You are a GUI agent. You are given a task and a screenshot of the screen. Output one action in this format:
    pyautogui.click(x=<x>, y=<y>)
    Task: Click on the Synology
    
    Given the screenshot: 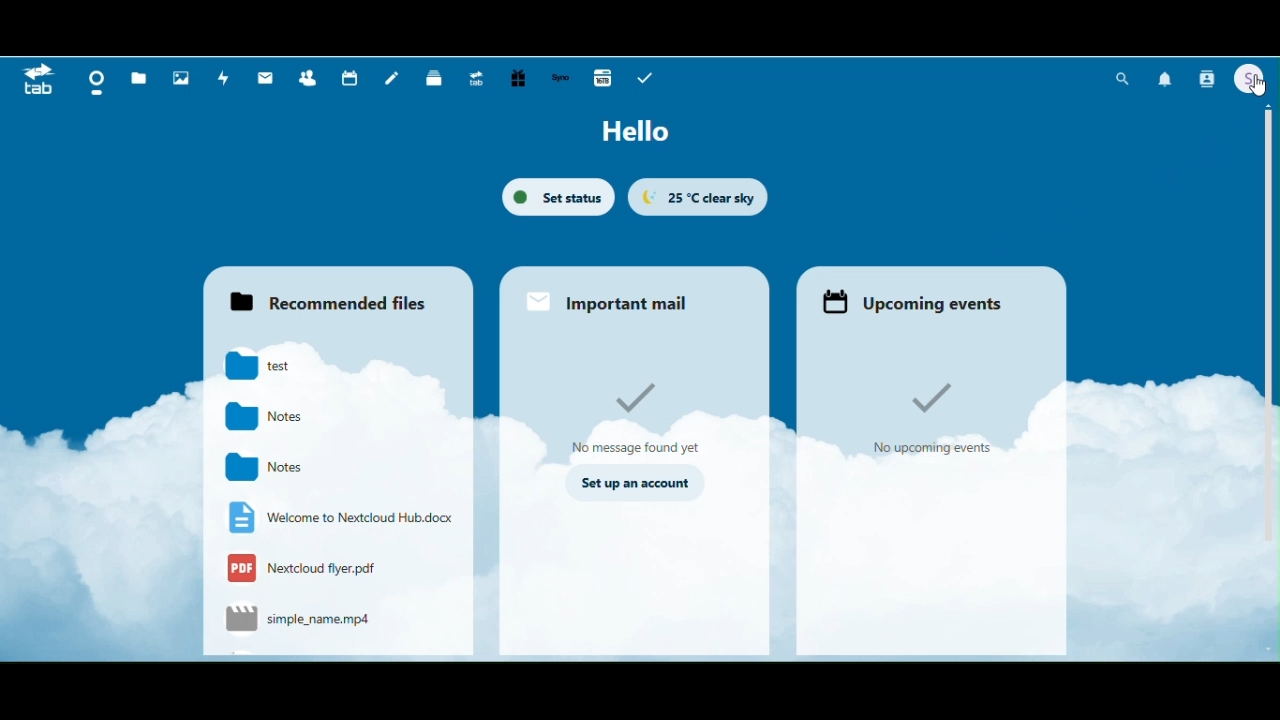 What is the action you would take?
    pyautogui.click(x=563, y=79)
    